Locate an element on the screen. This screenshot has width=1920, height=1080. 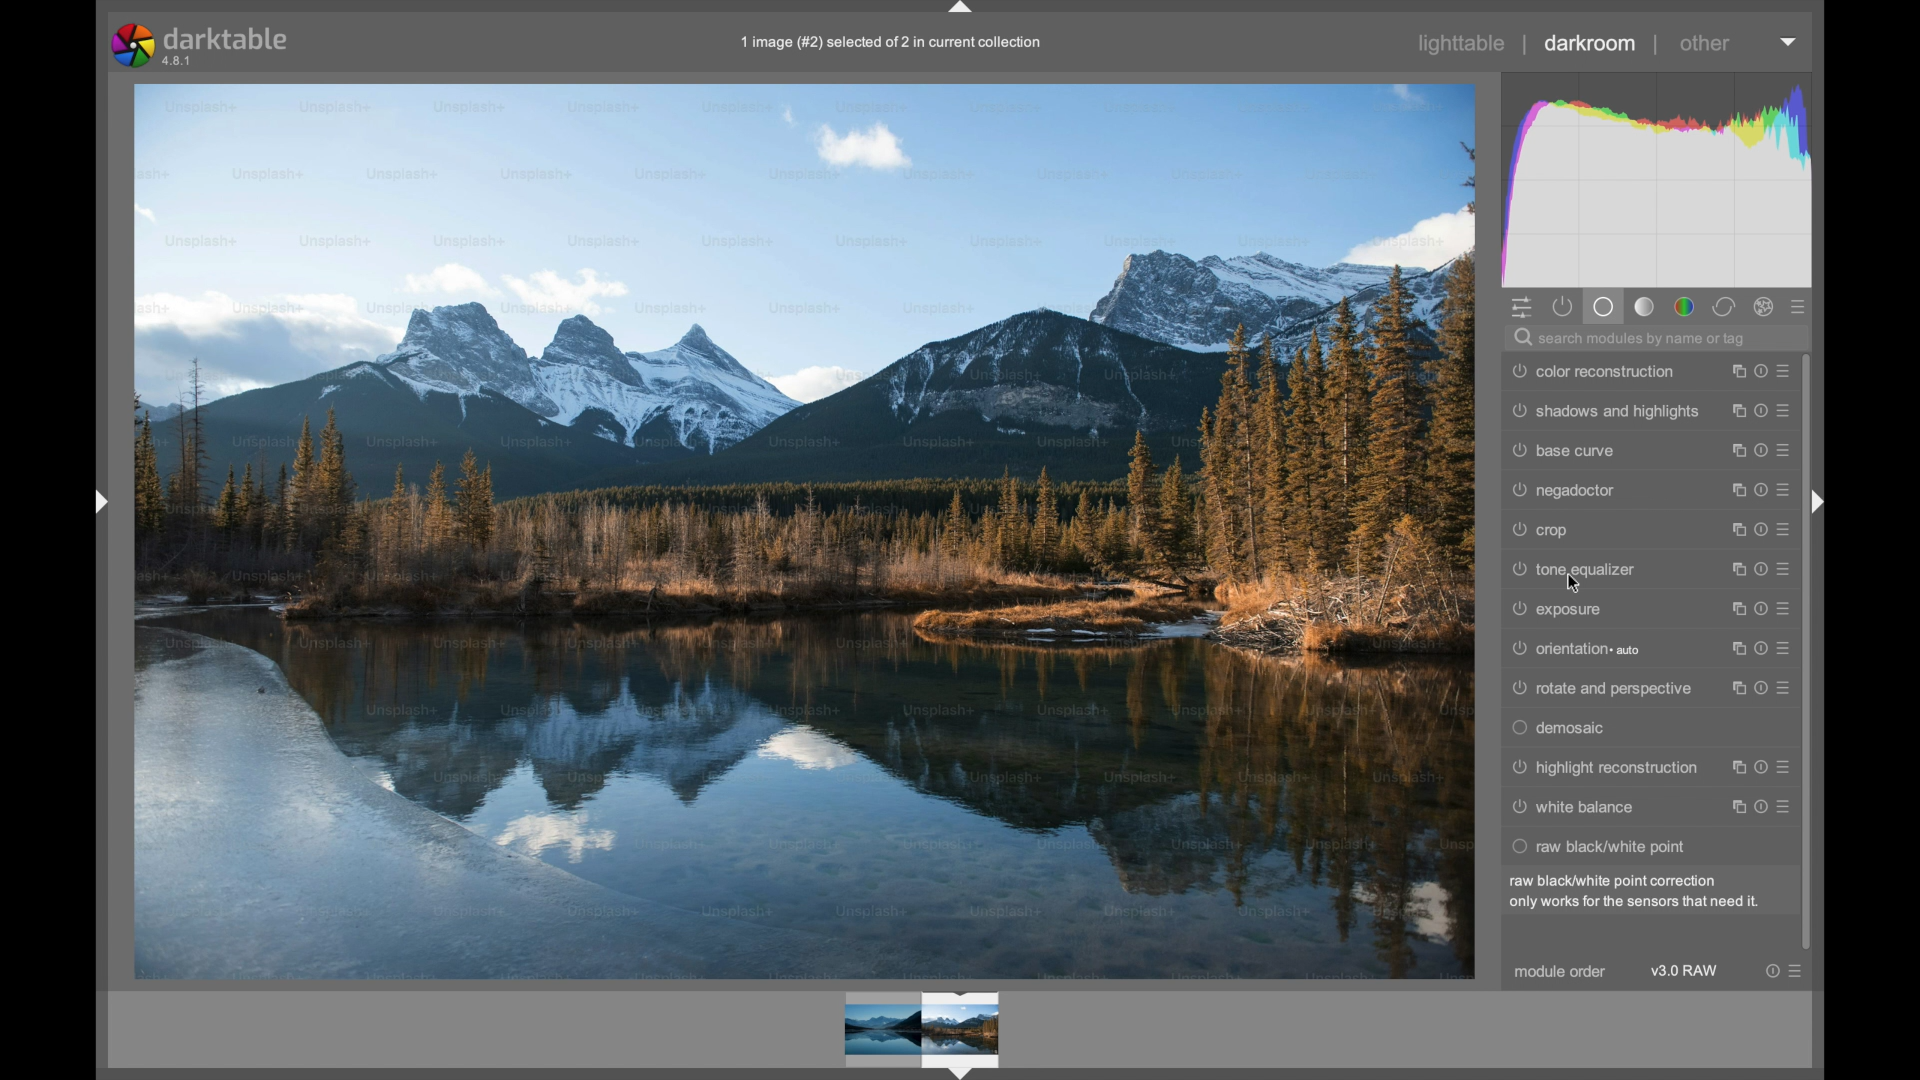
histogram is located at coordinates (1655, 177).